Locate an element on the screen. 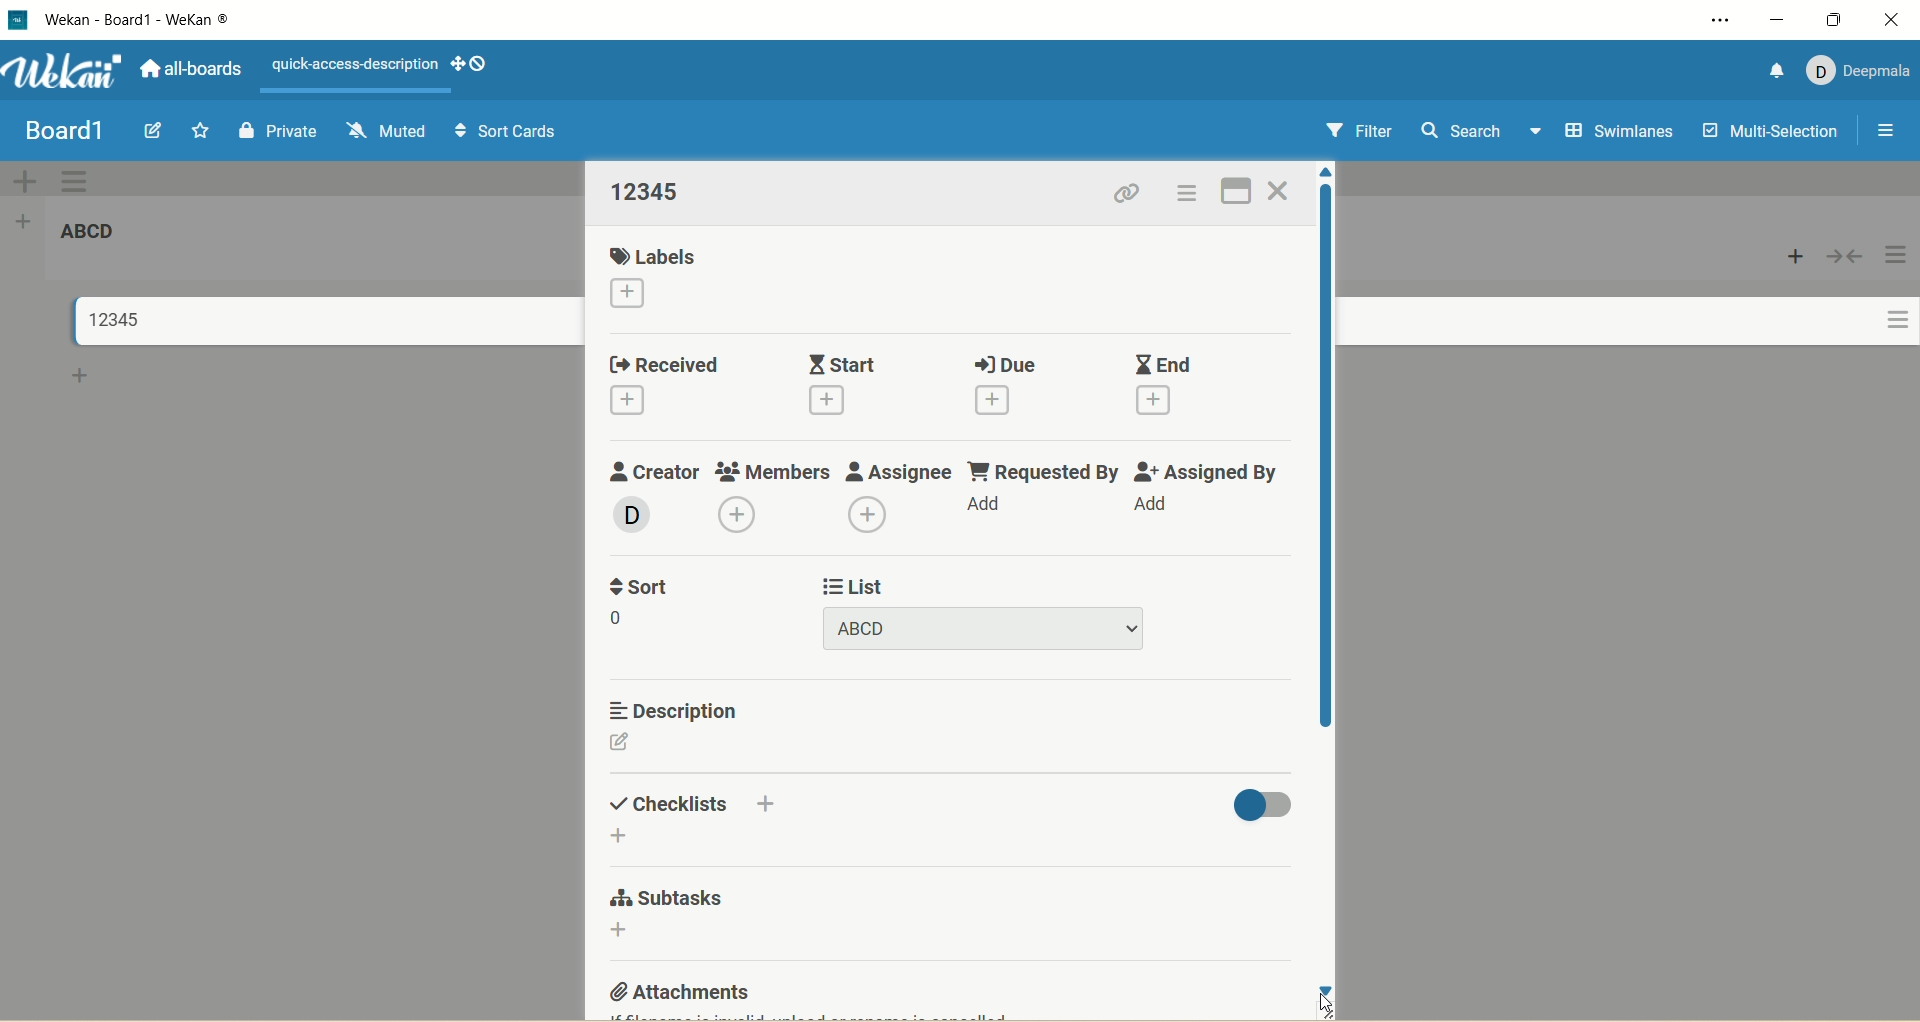 This screenshot has height=1022, width=1920. creator is located at coordinates (655, 467).